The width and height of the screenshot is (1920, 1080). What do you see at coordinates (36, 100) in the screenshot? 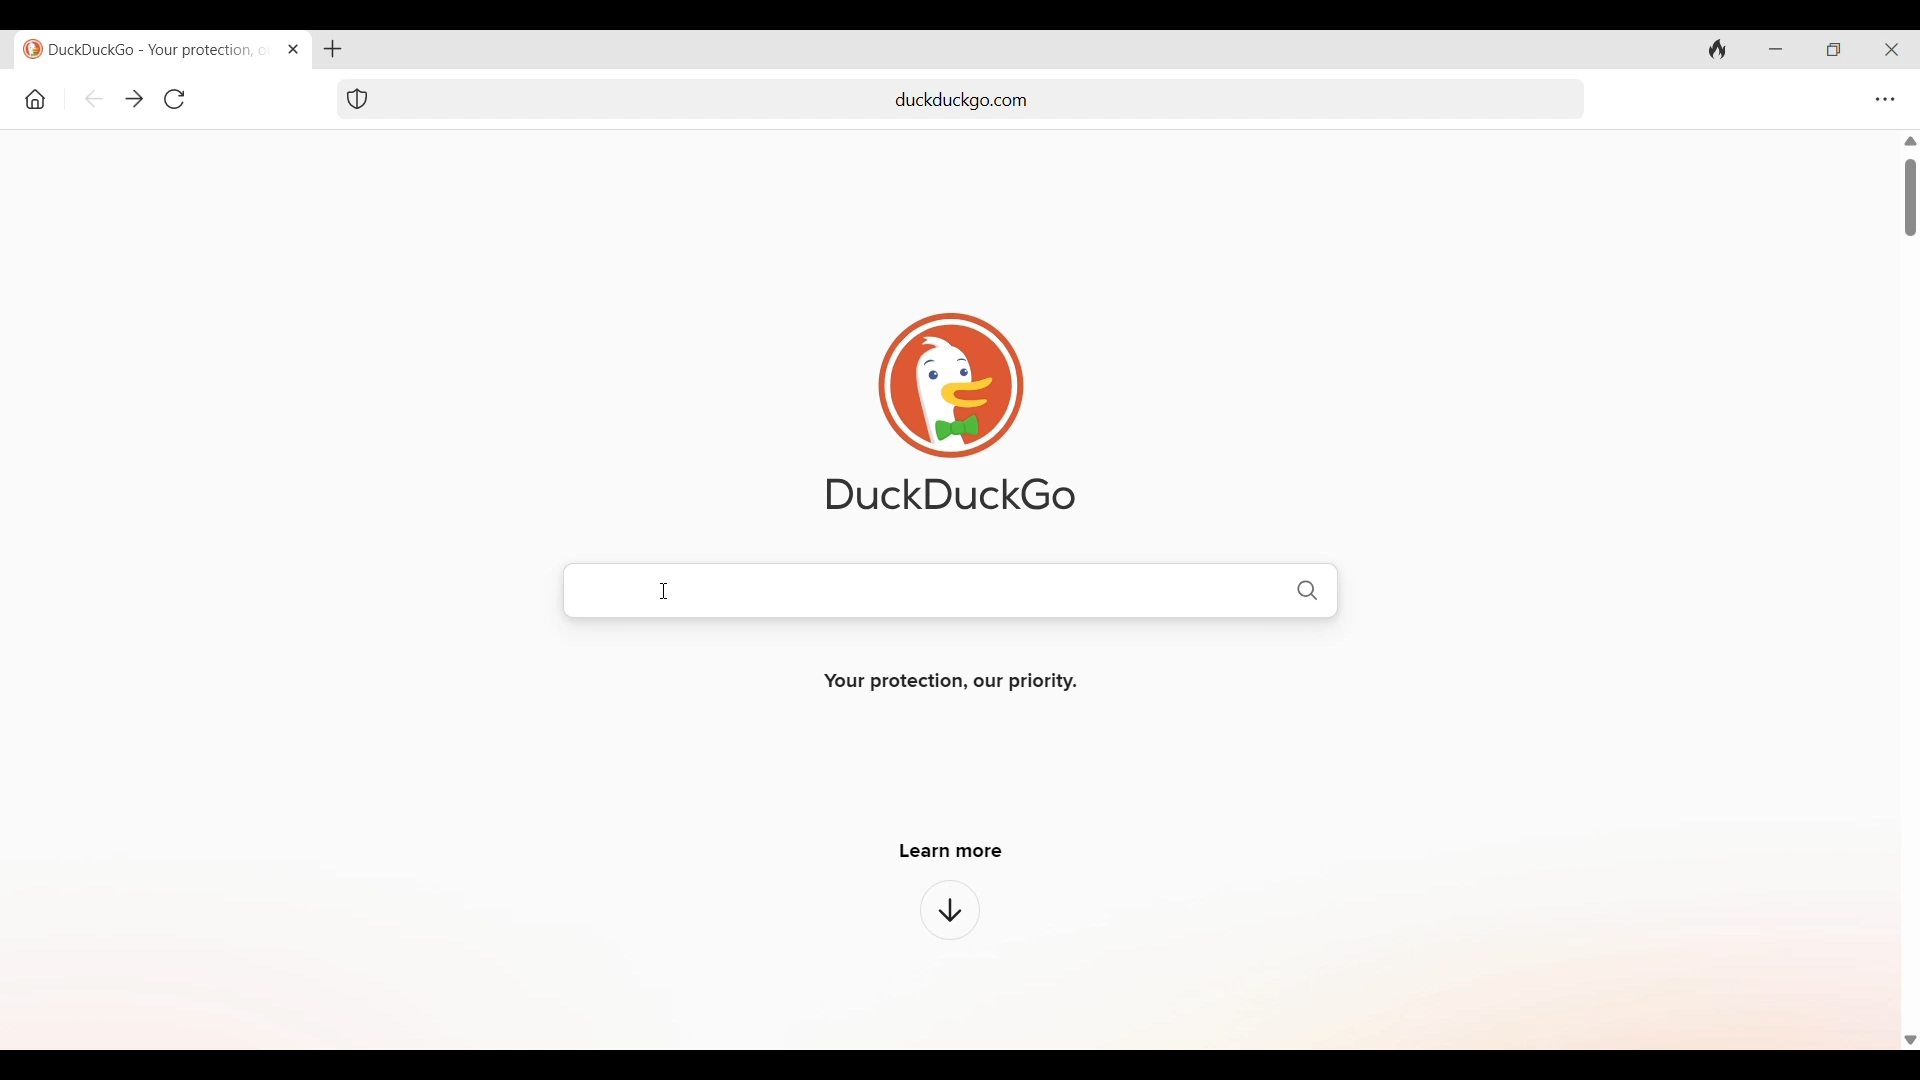
I see `Home` at bounding box center [36, 100].